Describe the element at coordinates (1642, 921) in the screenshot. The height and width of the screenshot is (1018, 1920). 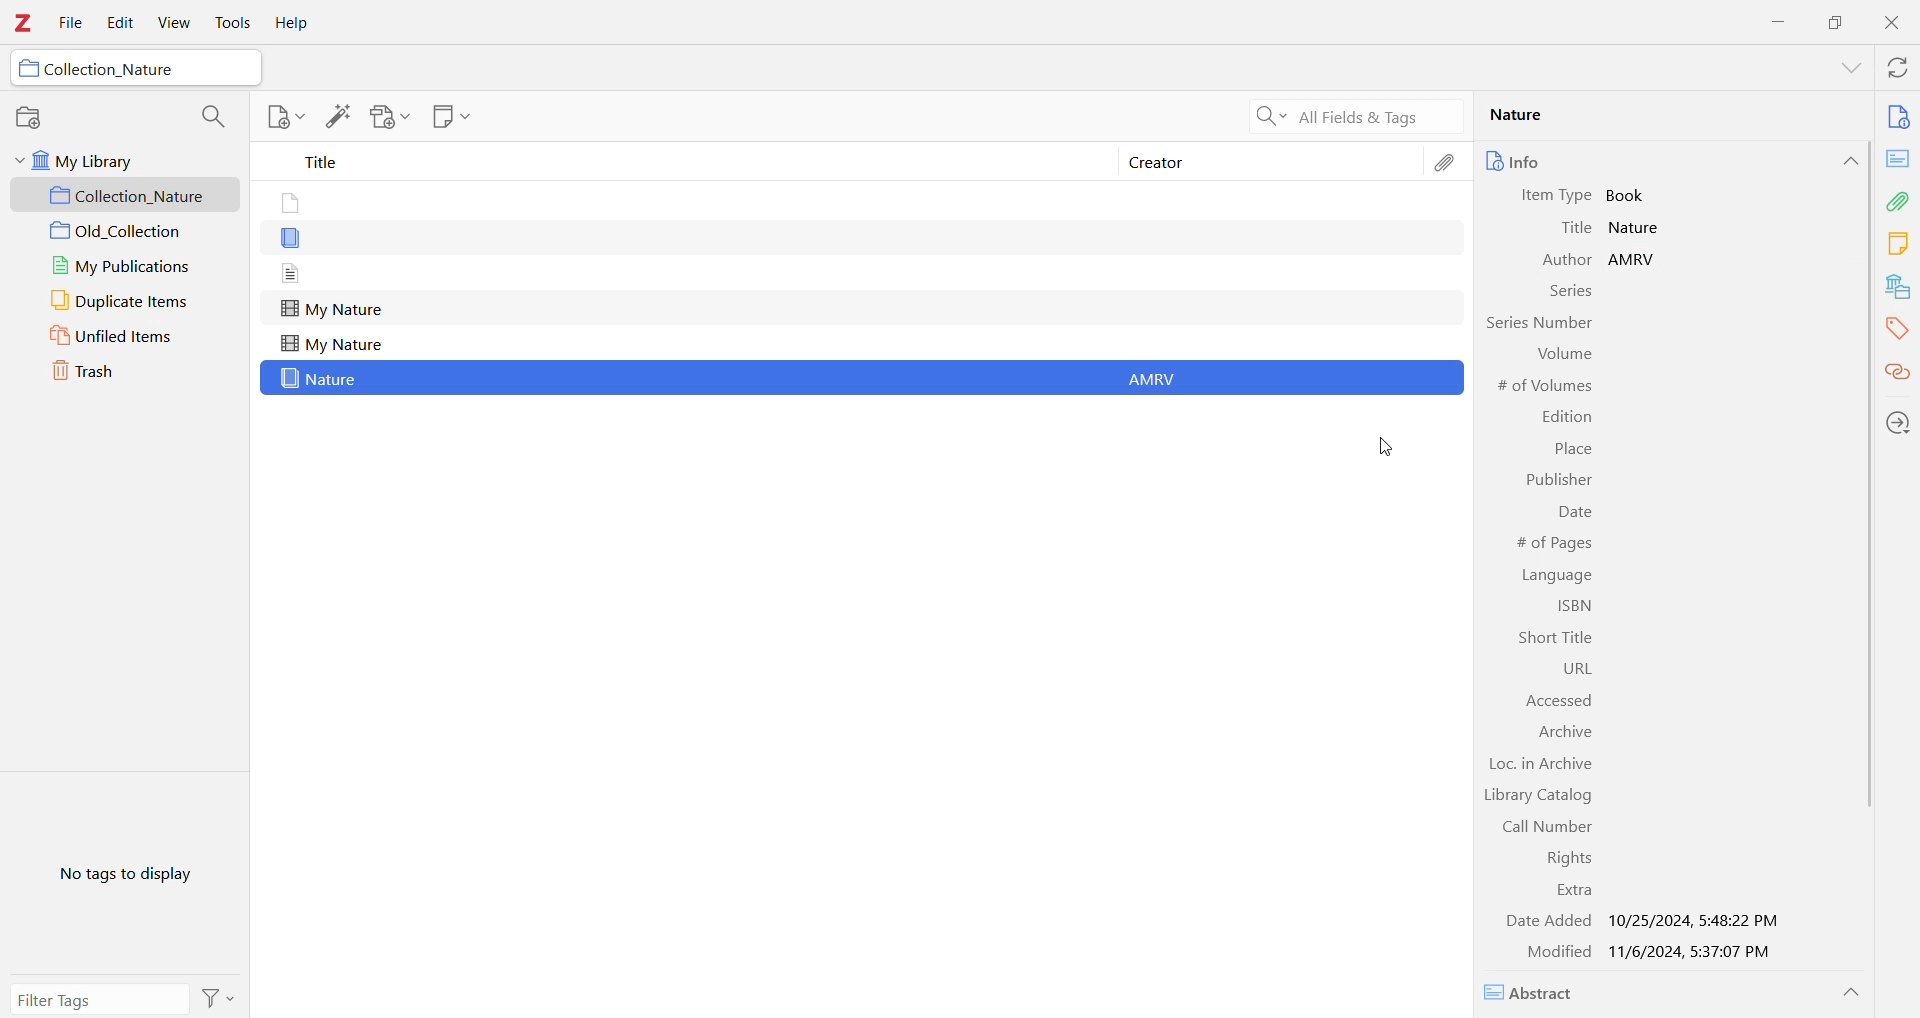
I see `Date Added 10/25/2024, 5:48:22 PM` at that location.